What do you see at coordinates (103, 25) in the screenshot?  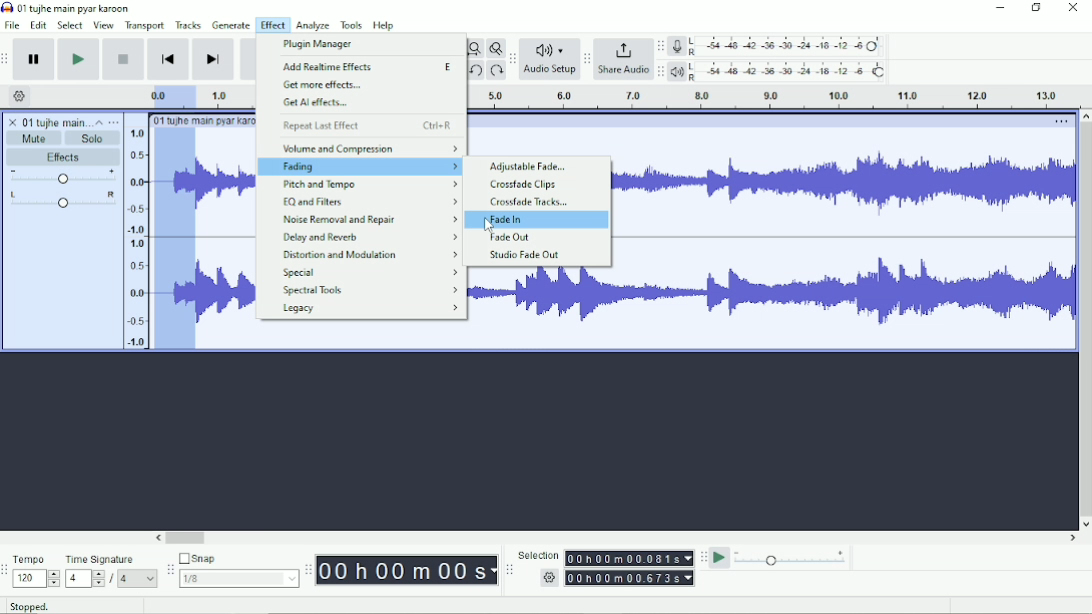 I see `View` at bounding box center [103, 25].